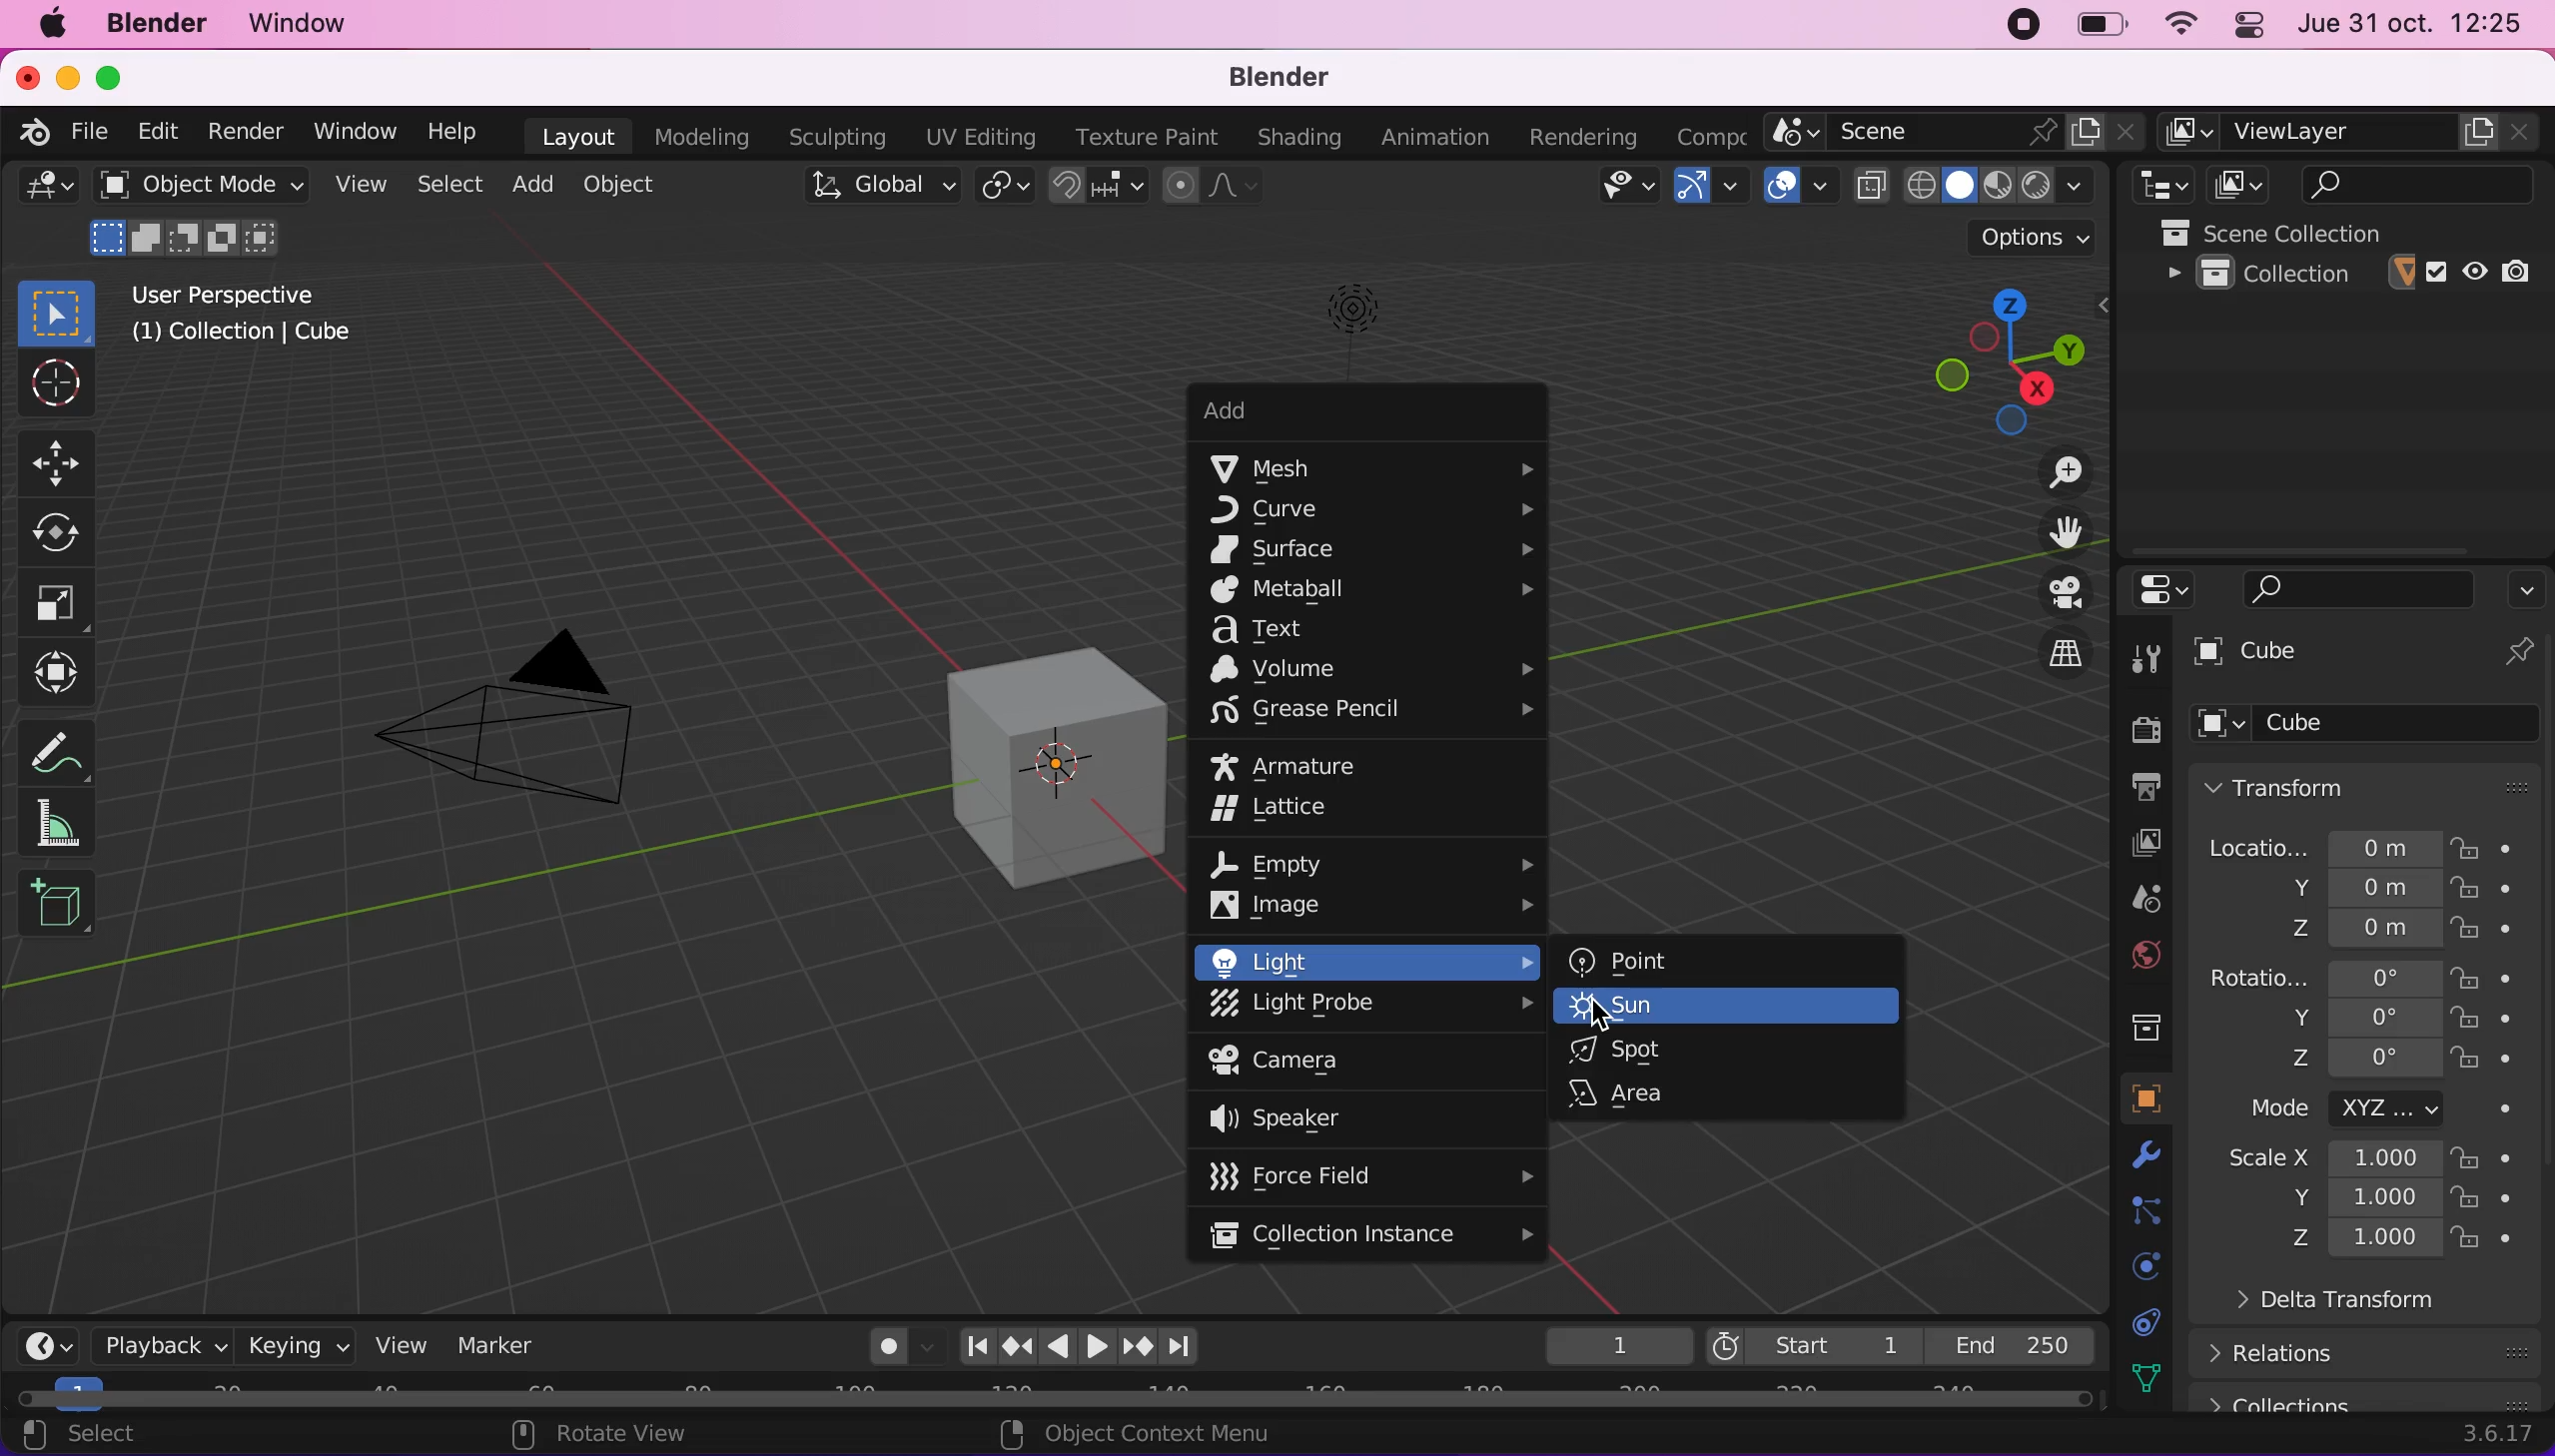 Image resolution: width=2555 pixels, height=1456 pixels. I want to click on rendering, so click(1571, 137).